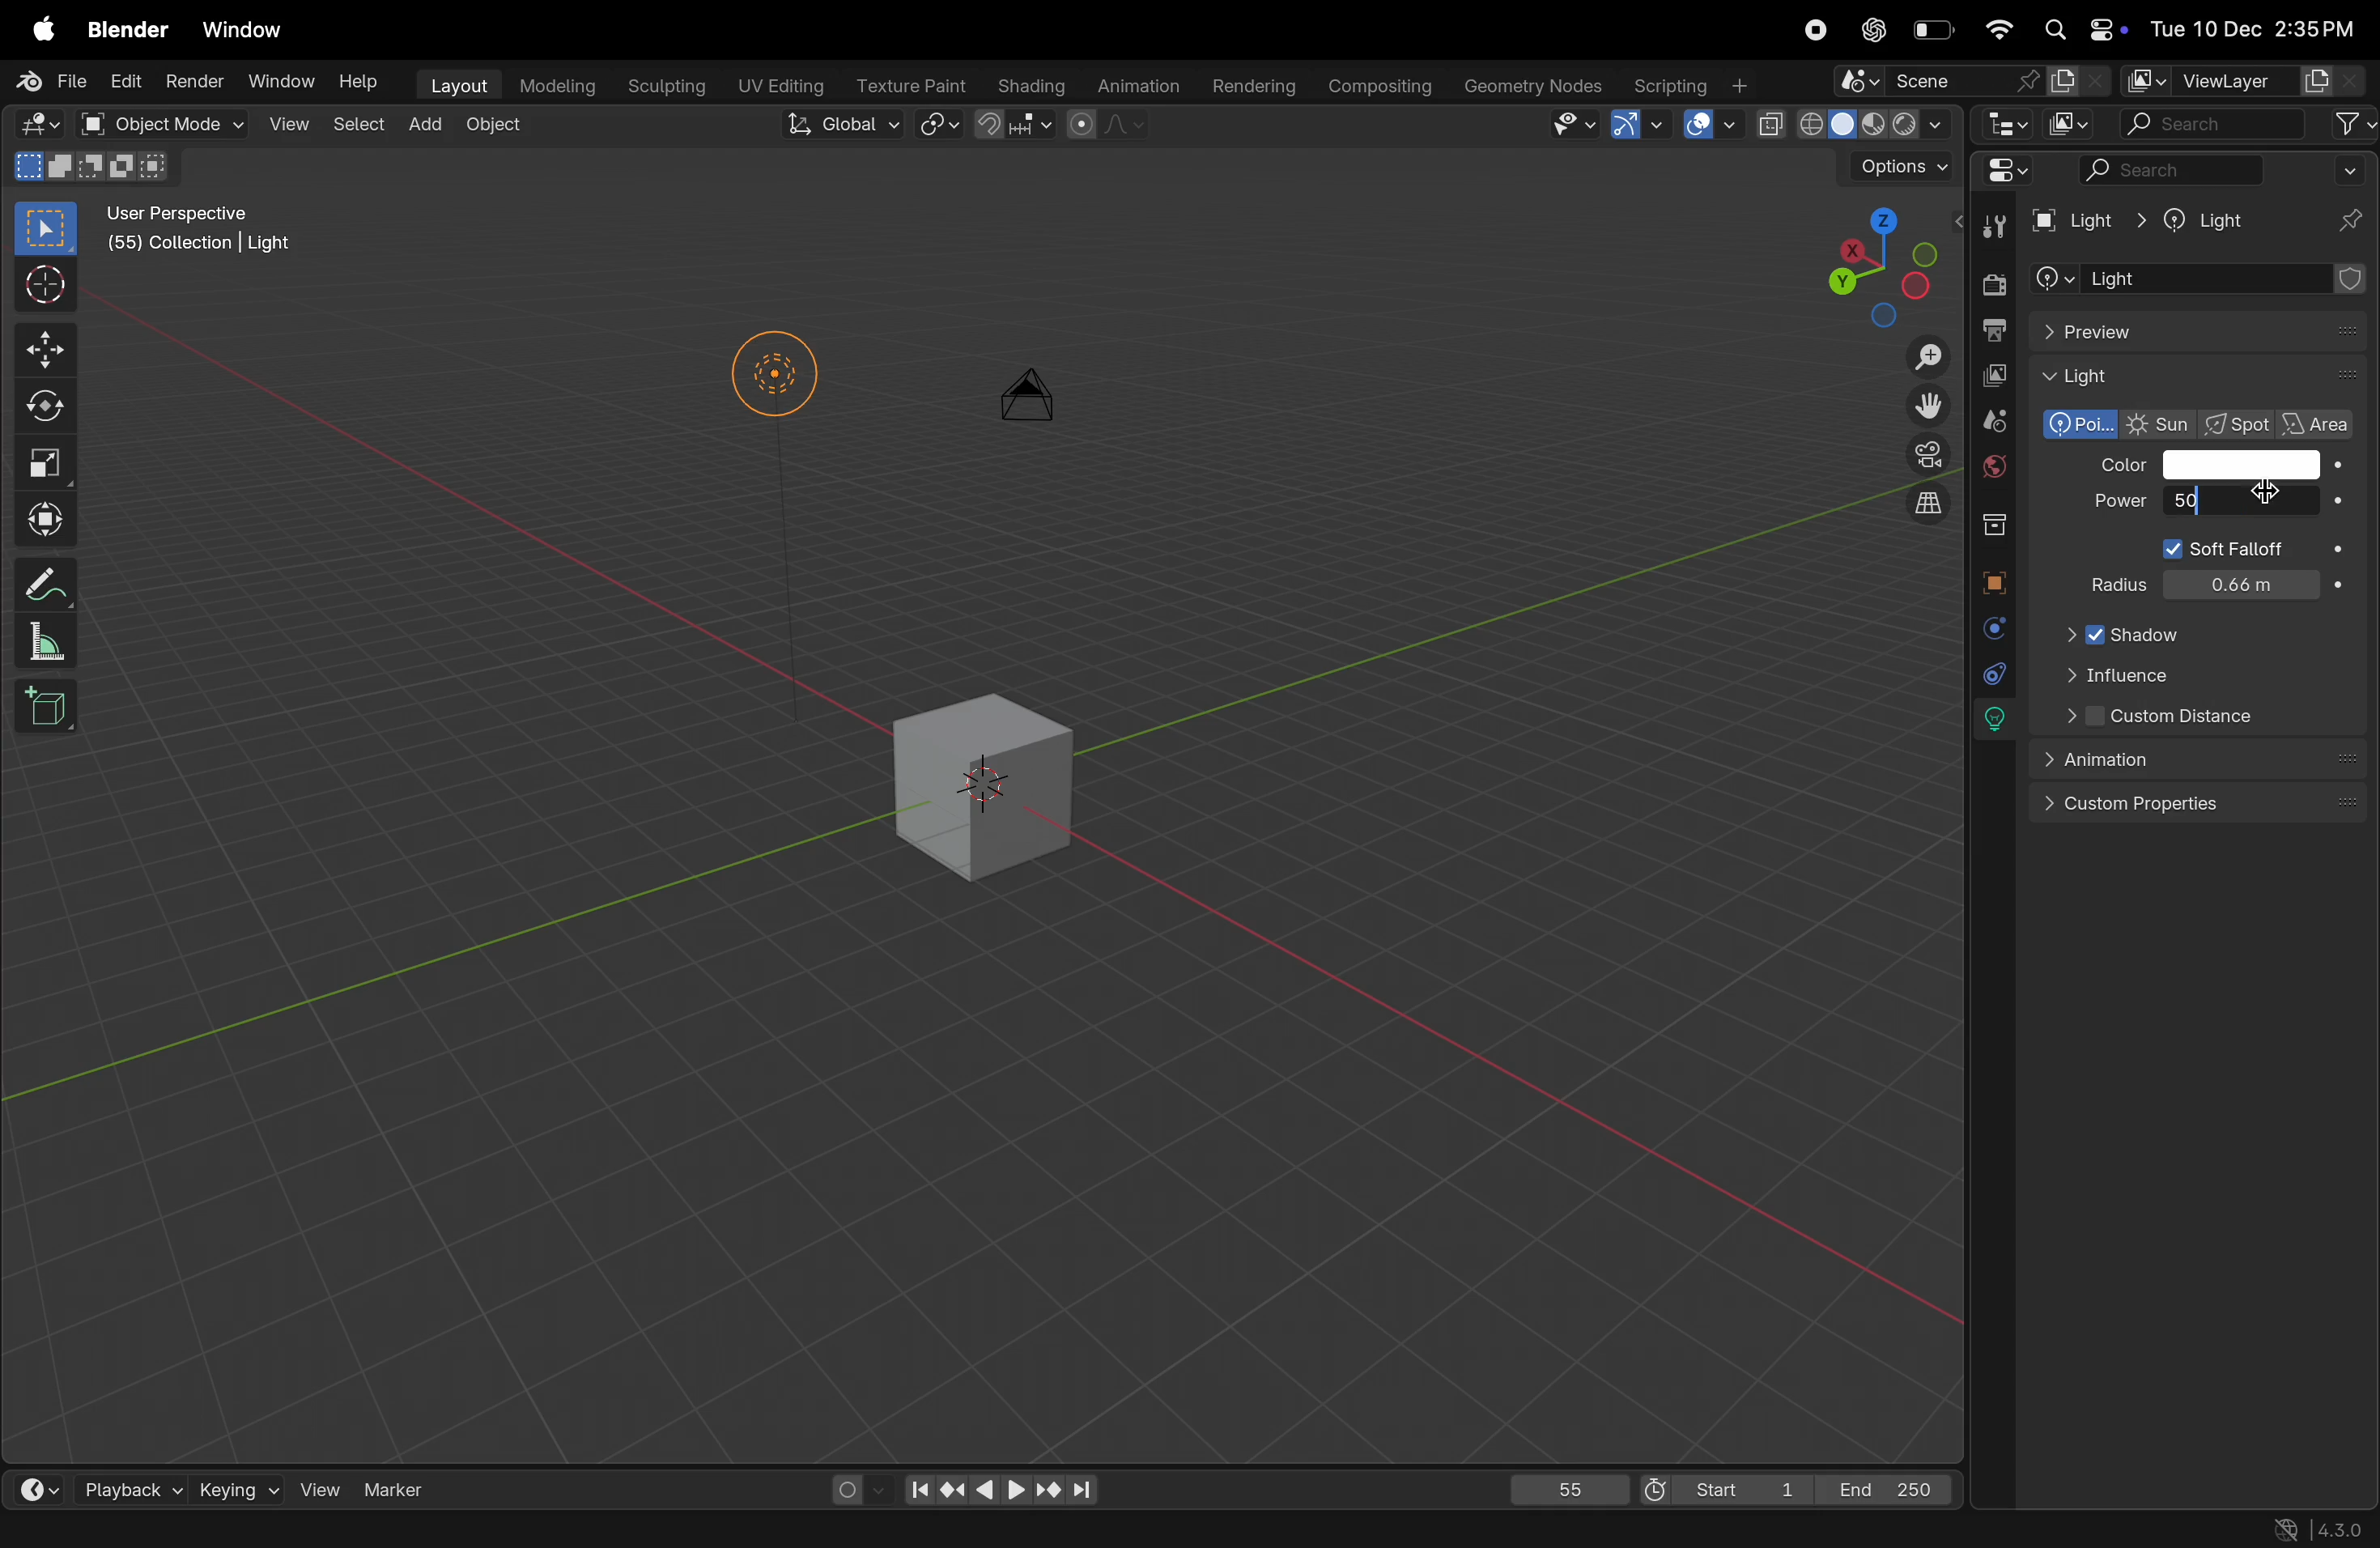  Describe the element at coordinates (1970, 81) in the screenshot. I see `scene` at that location.